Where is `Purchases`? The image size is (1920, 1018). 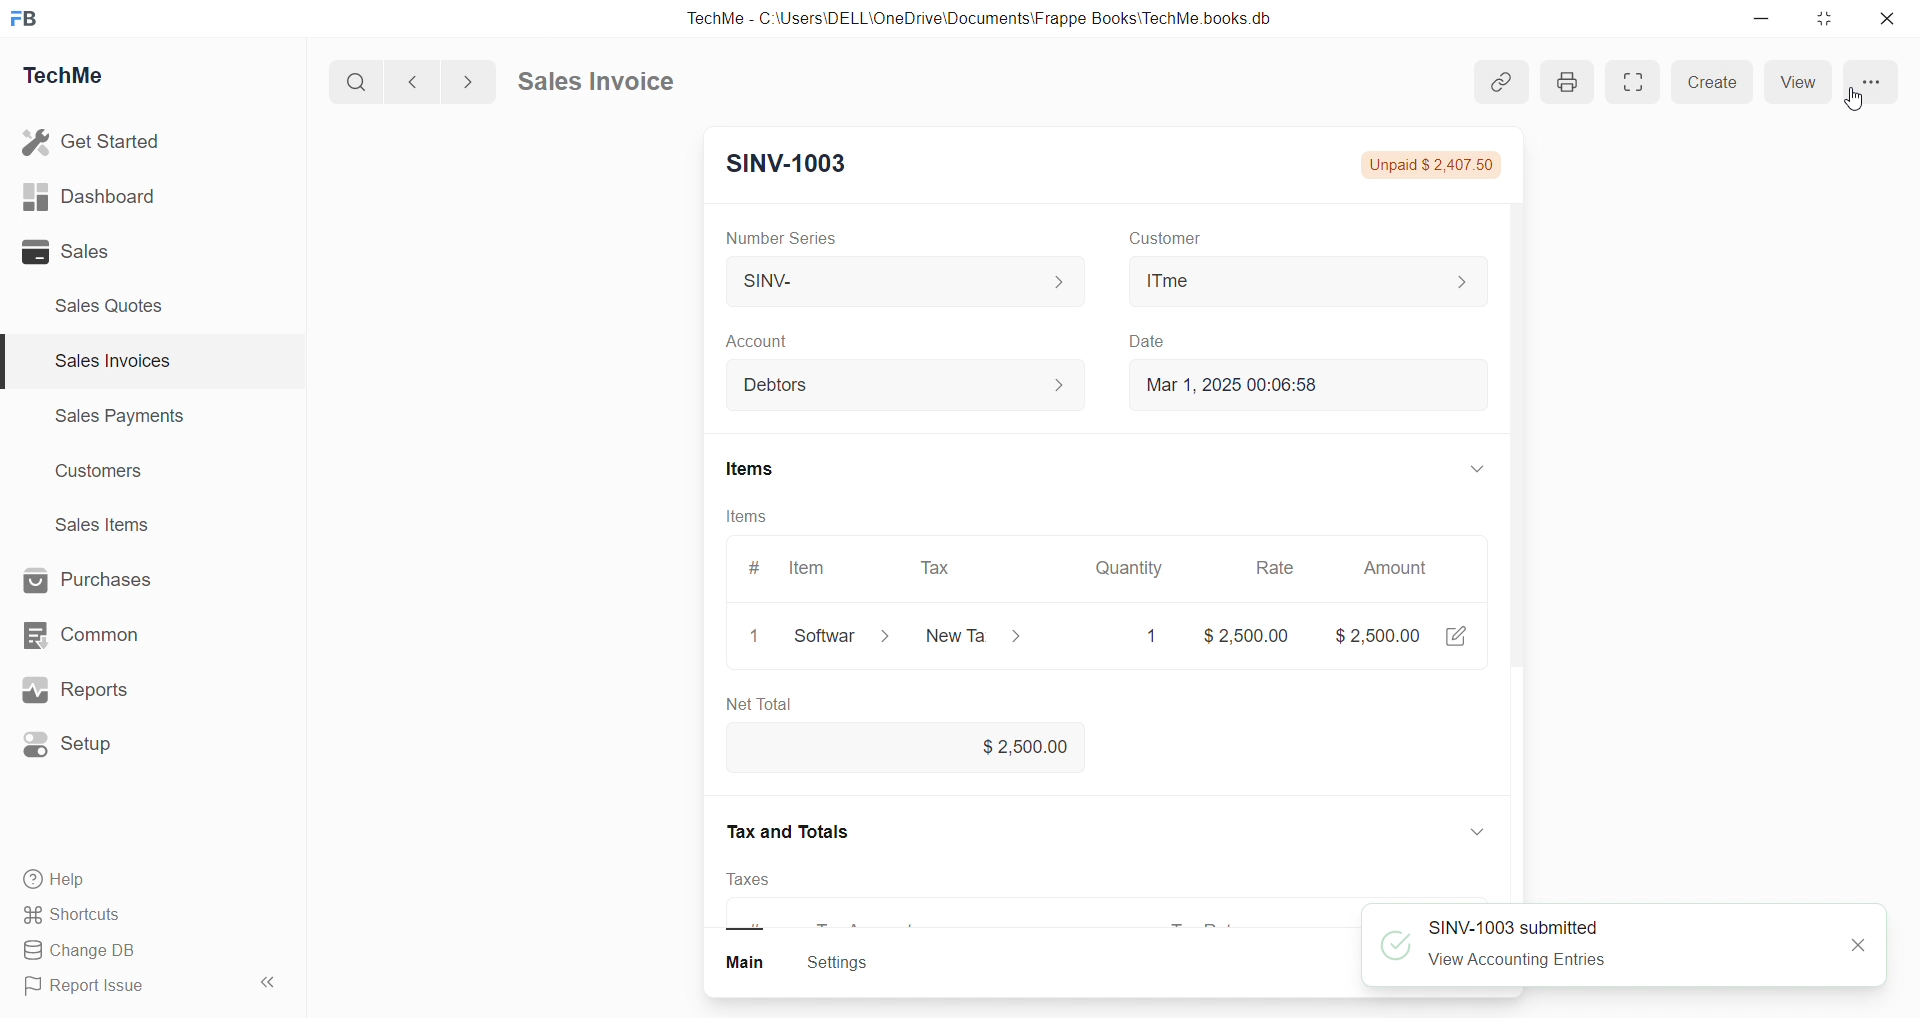 Purchases is located at coordinates (106, 578).